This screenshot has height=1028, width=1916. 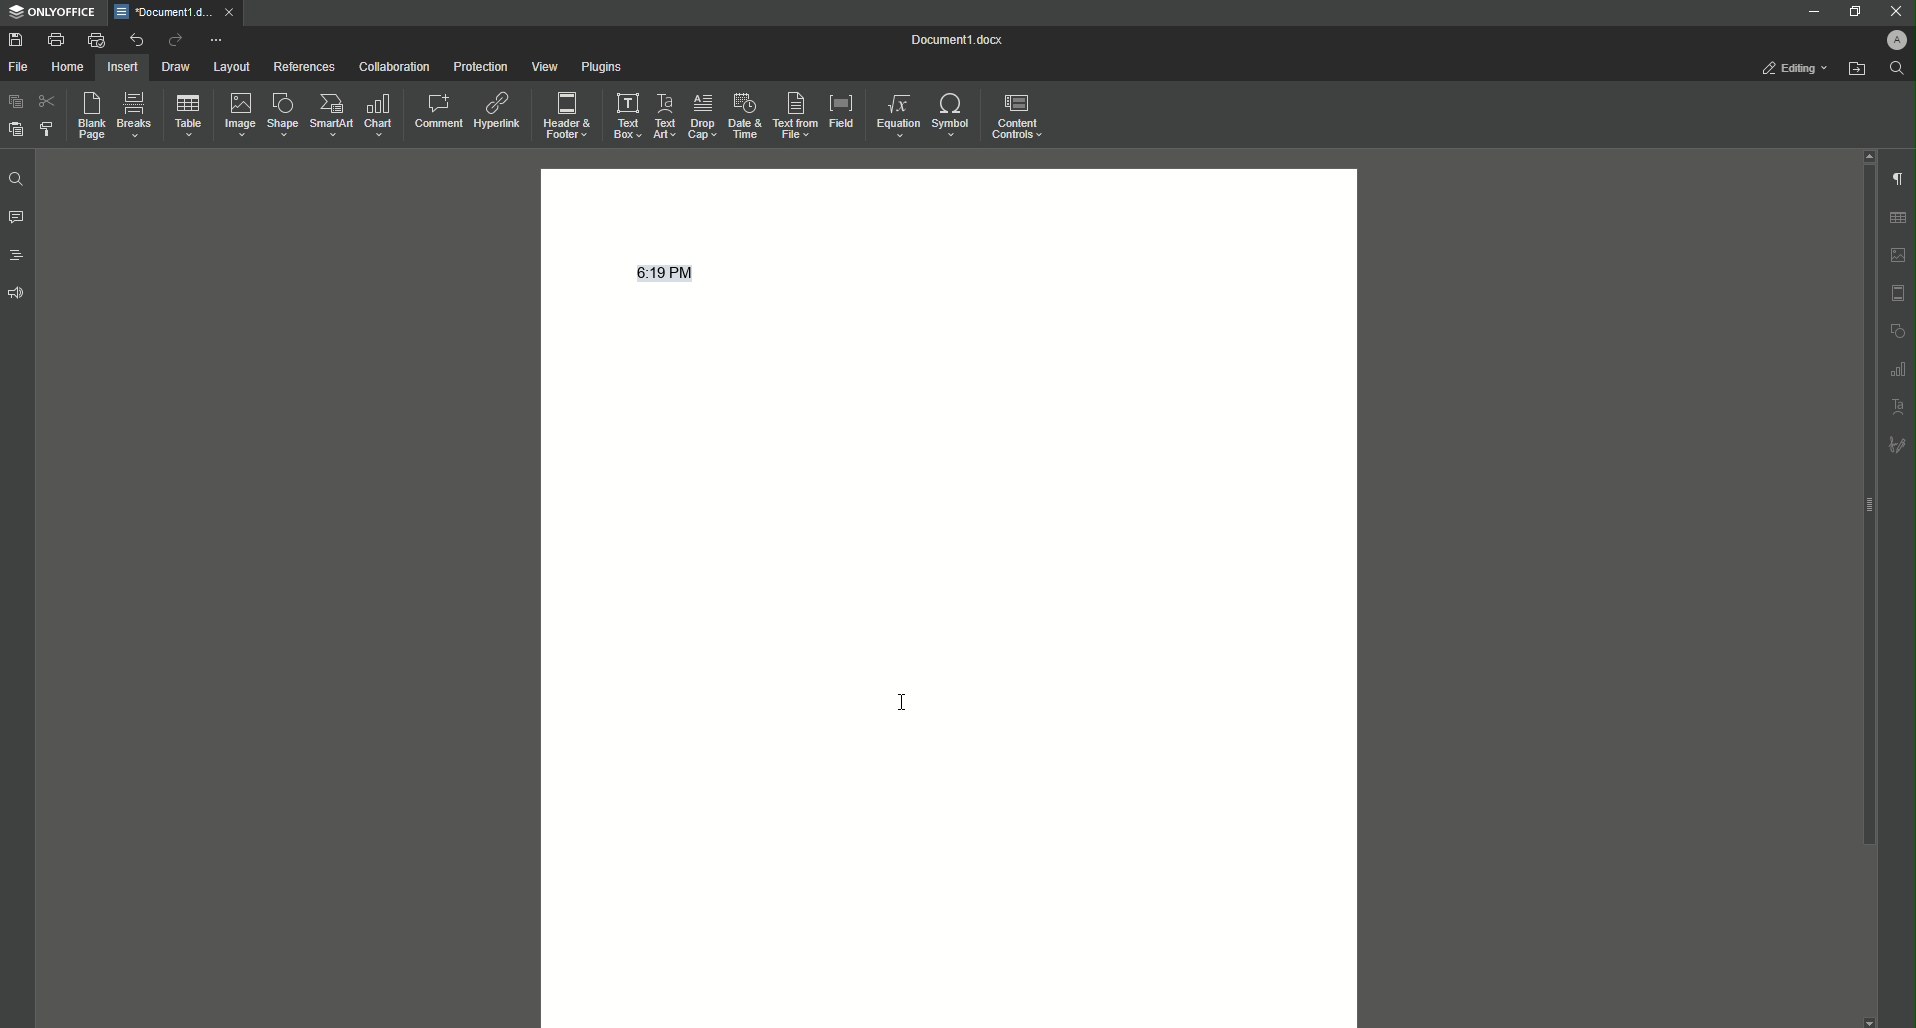 I want to click on scroll up, so click(x=1866, y=155).